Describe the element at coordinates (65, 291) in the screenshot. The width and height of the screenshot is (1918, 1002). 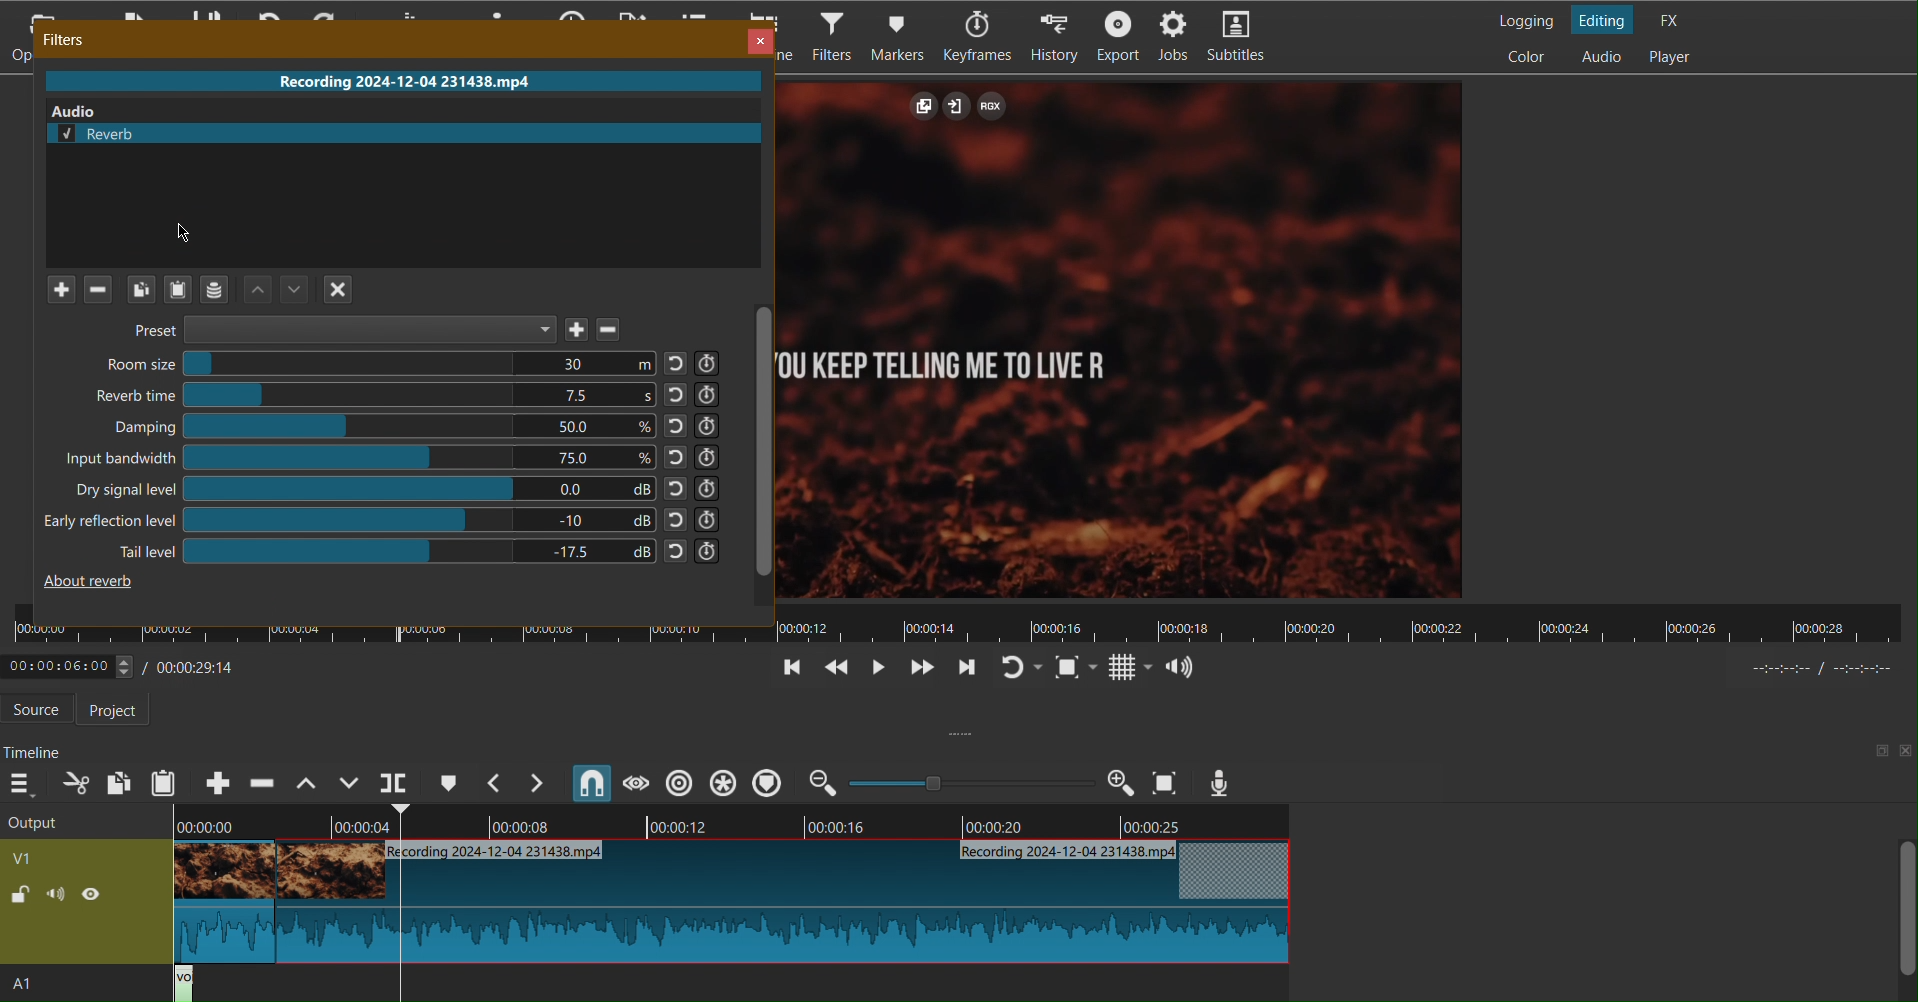
I see `Plus` at that location.